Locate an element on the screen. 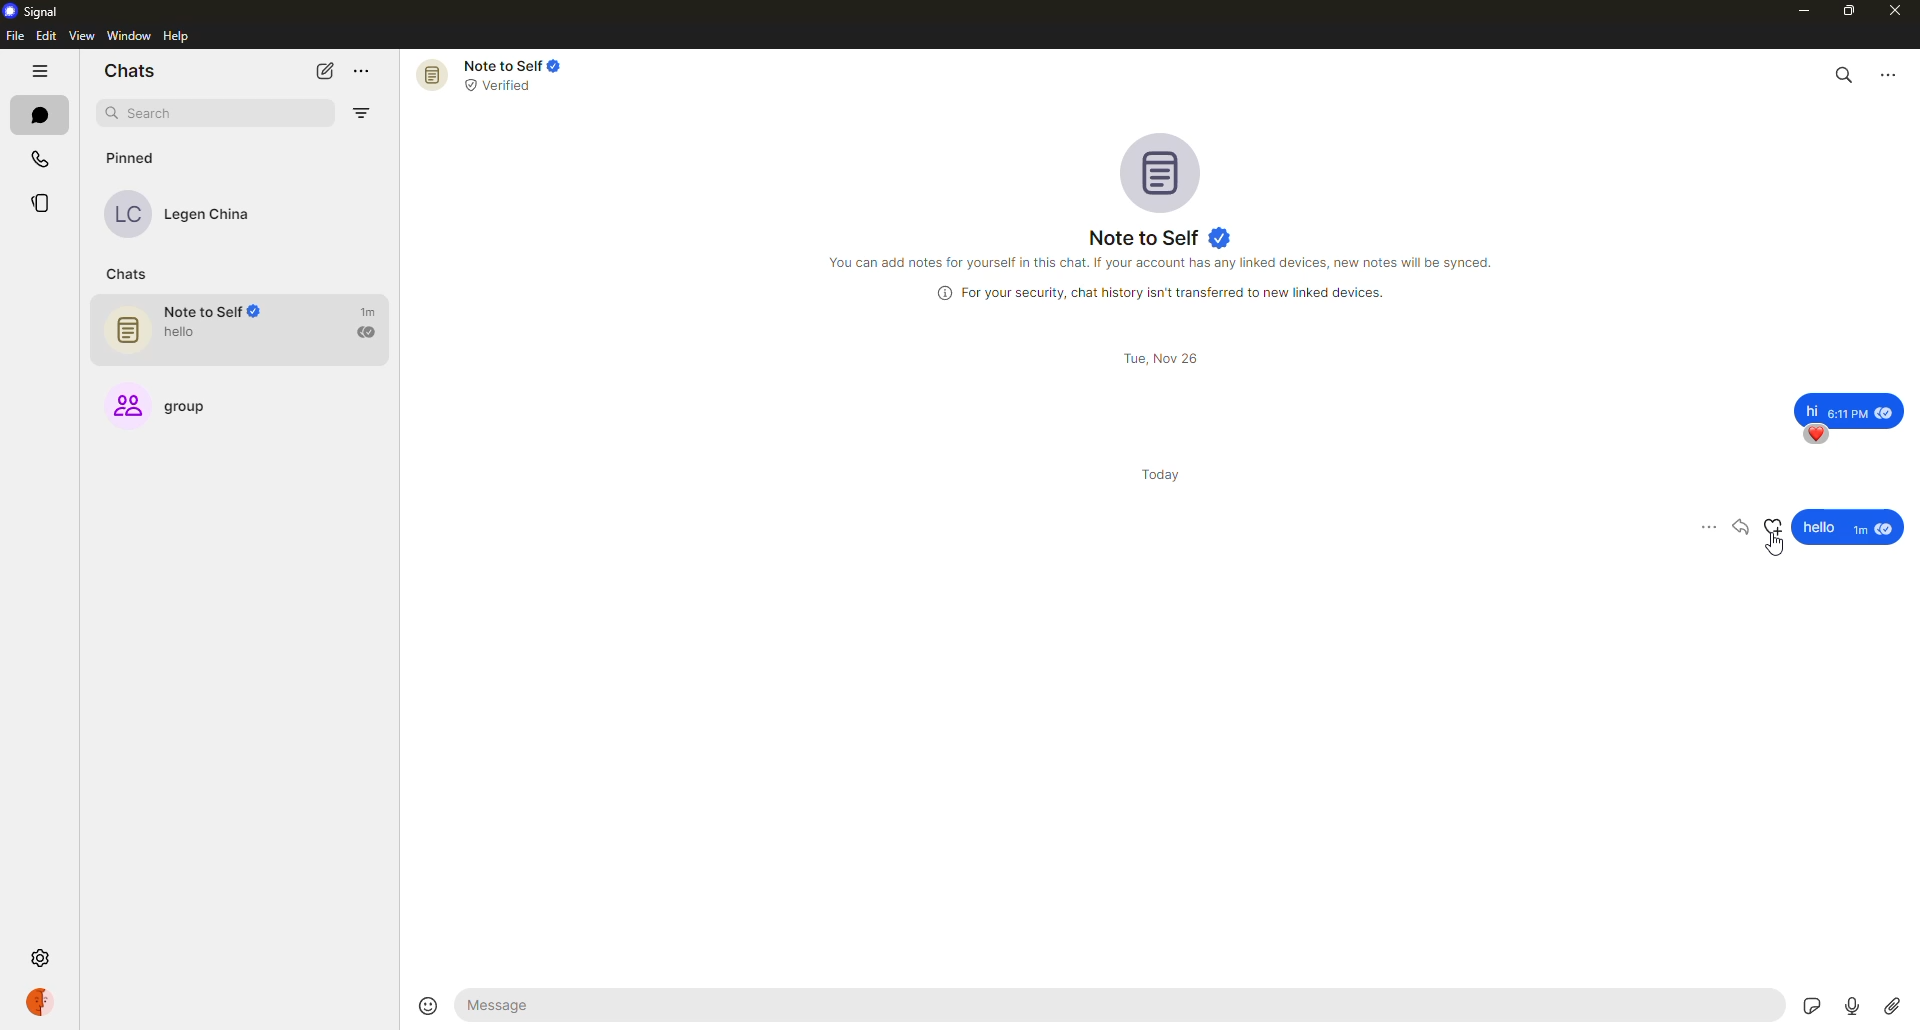 Image resolution: width=1920 pixels, height=1030 pixels. more is located at coordinates (1890, 73).